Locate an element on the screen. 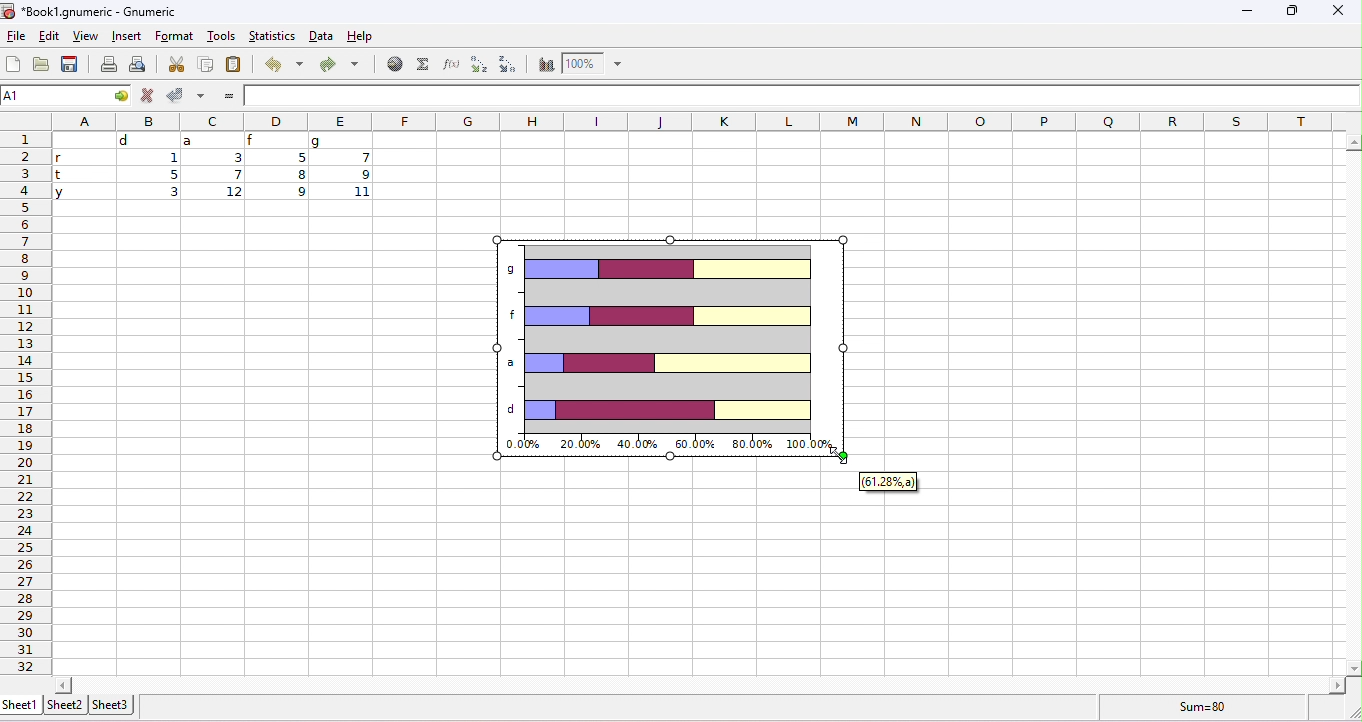  cut is located at coordinates (179, 64).